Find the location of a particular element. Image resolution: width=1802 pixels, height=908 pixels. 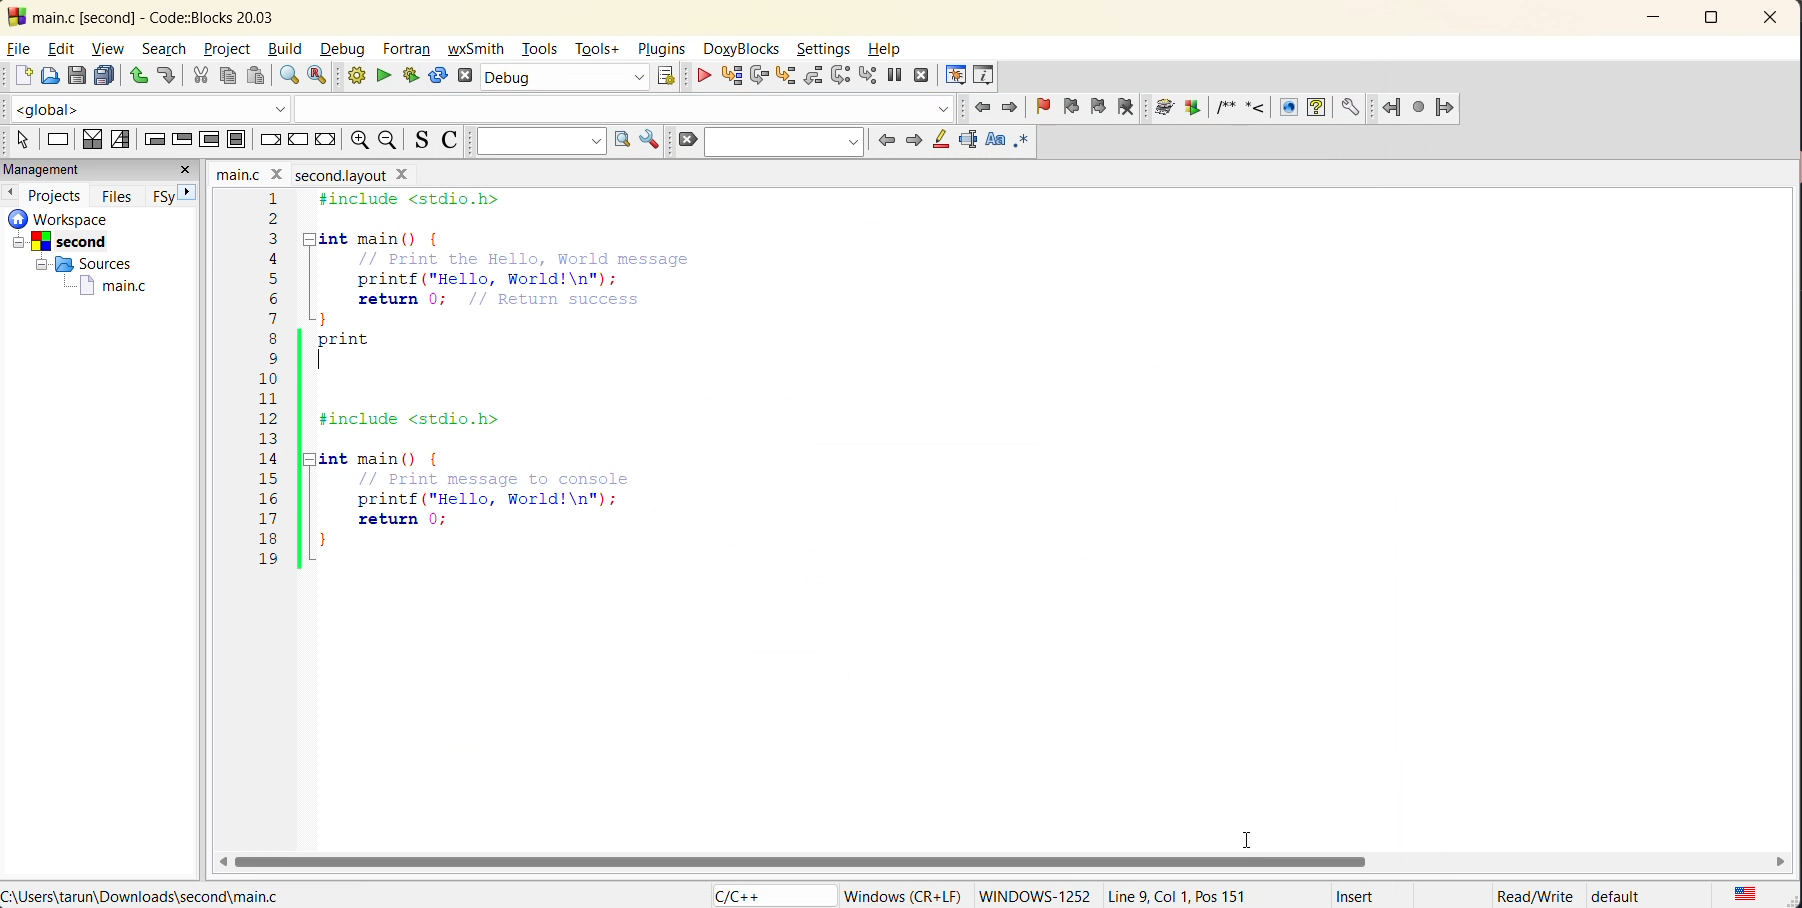

plugins is located at coordinates (662, 49).